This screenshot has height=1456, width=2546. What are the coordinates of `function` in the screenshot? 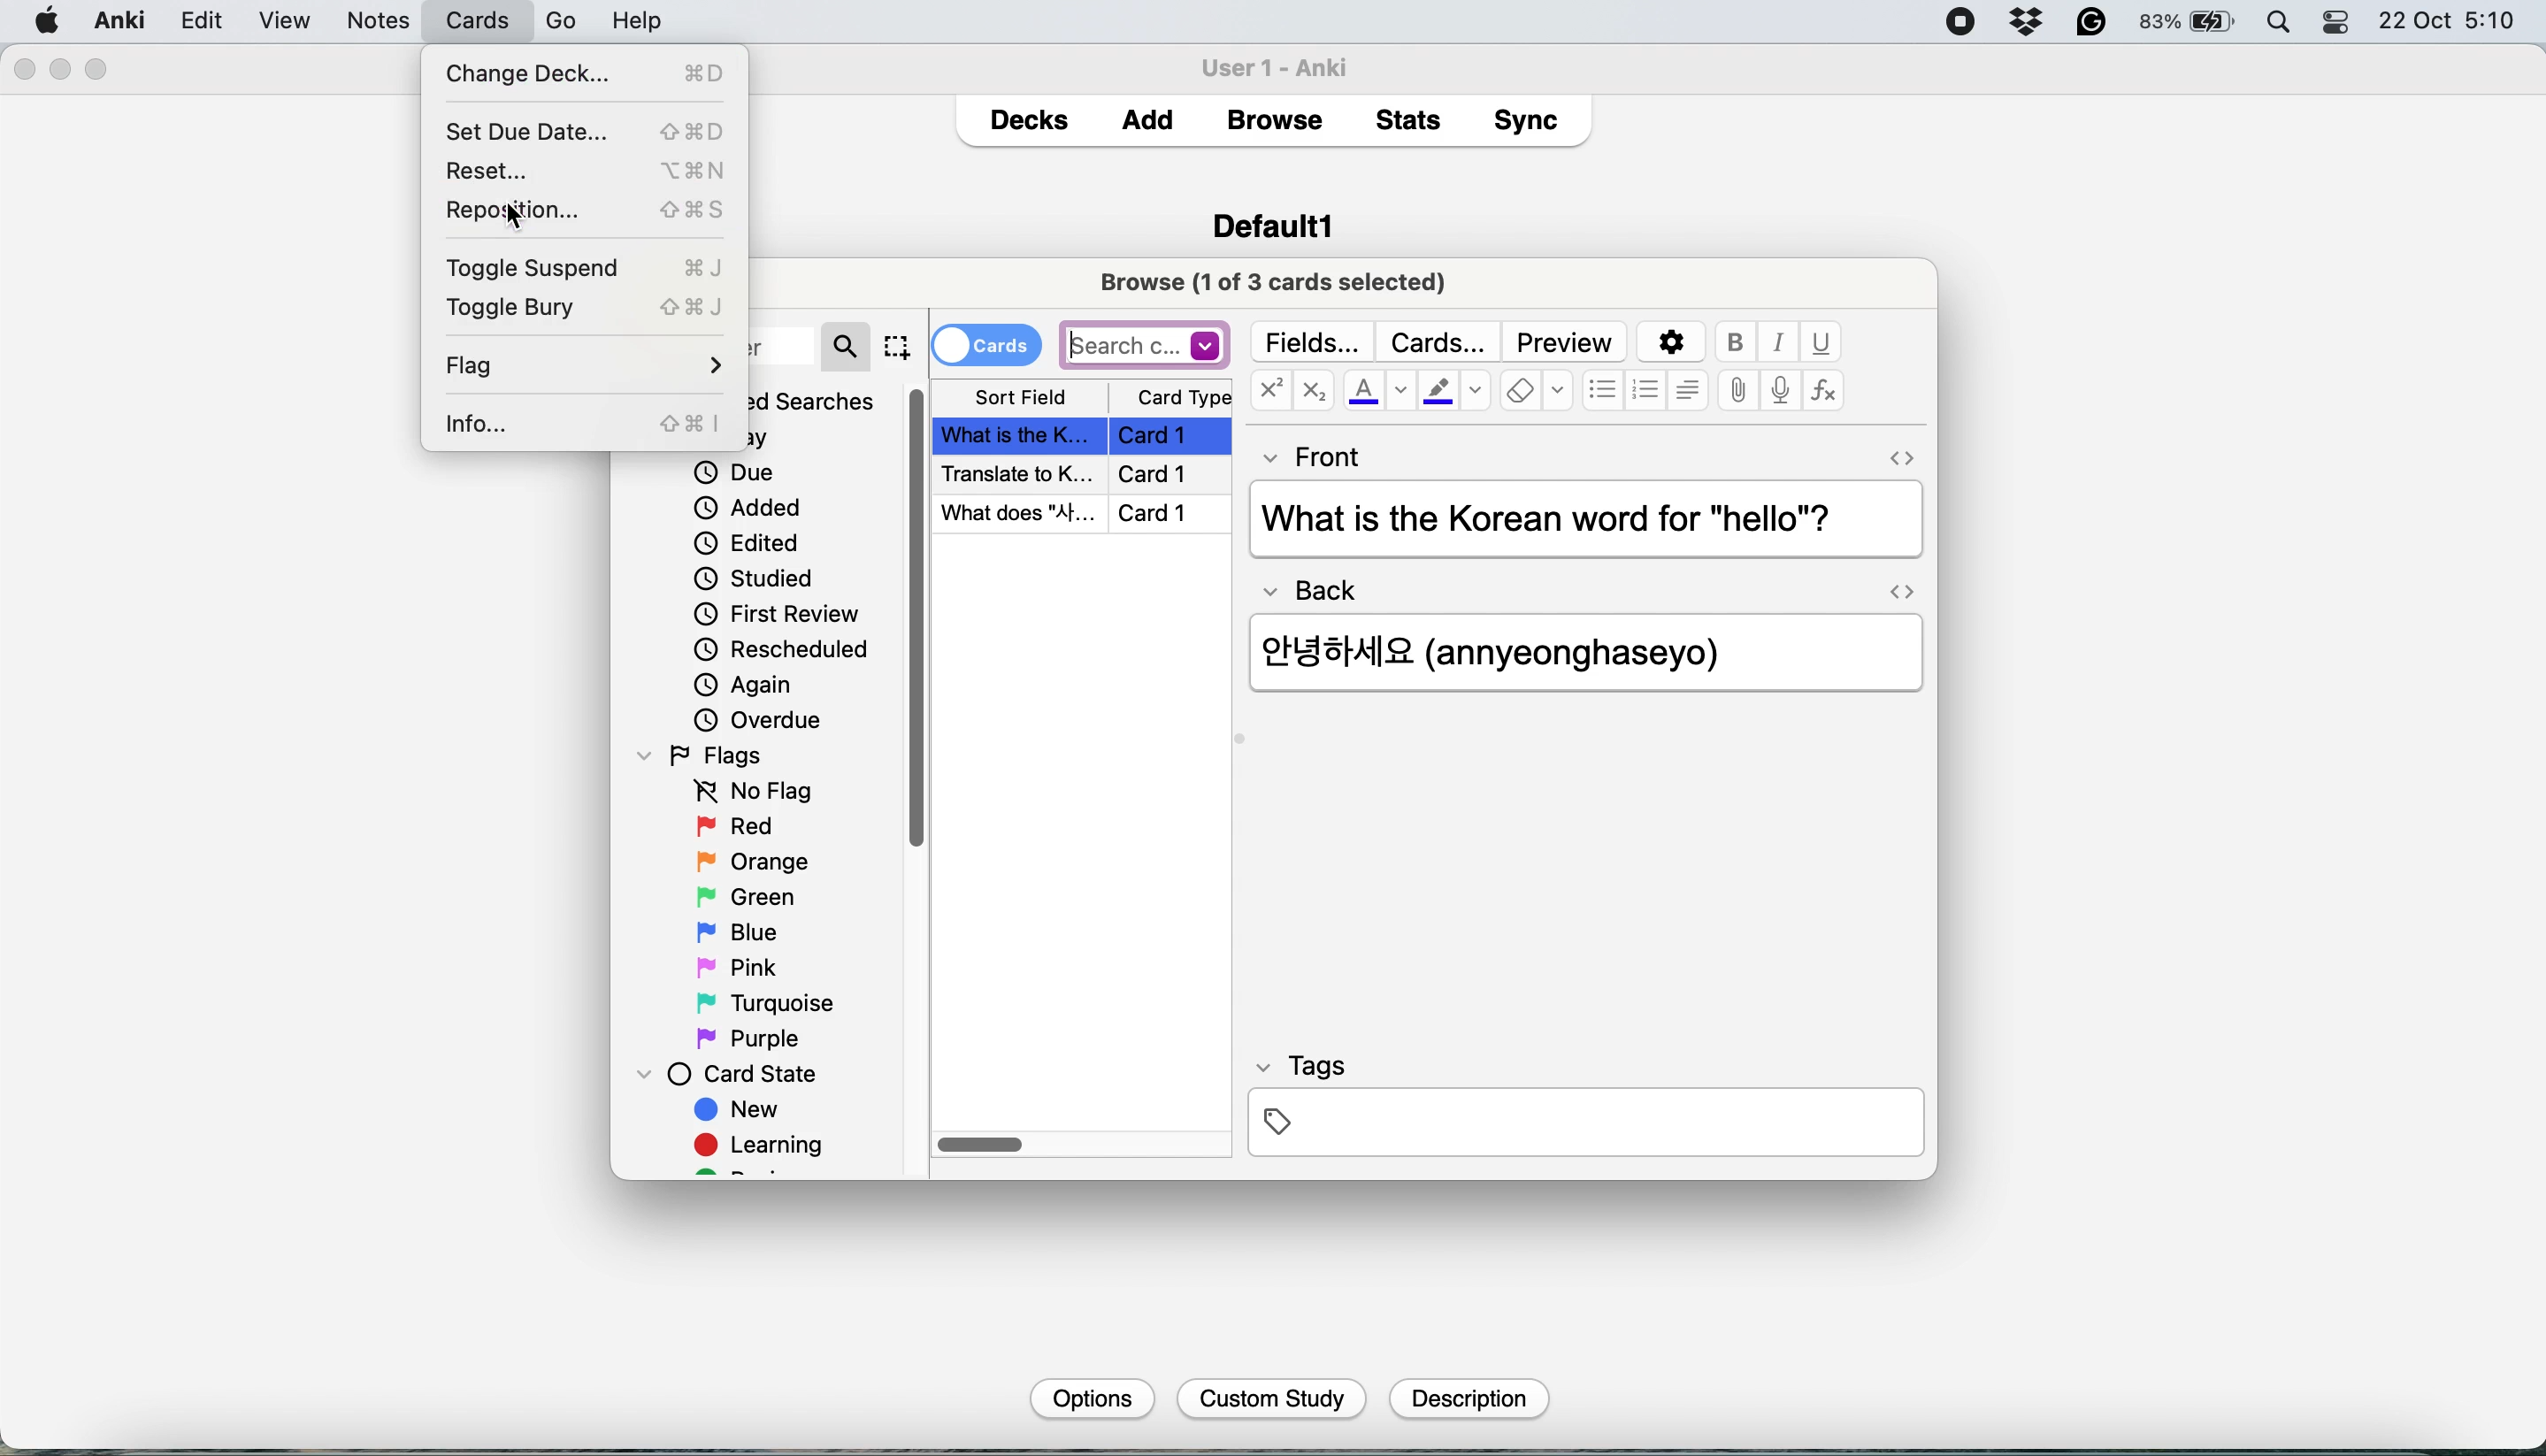 It's located at (1824, 392).